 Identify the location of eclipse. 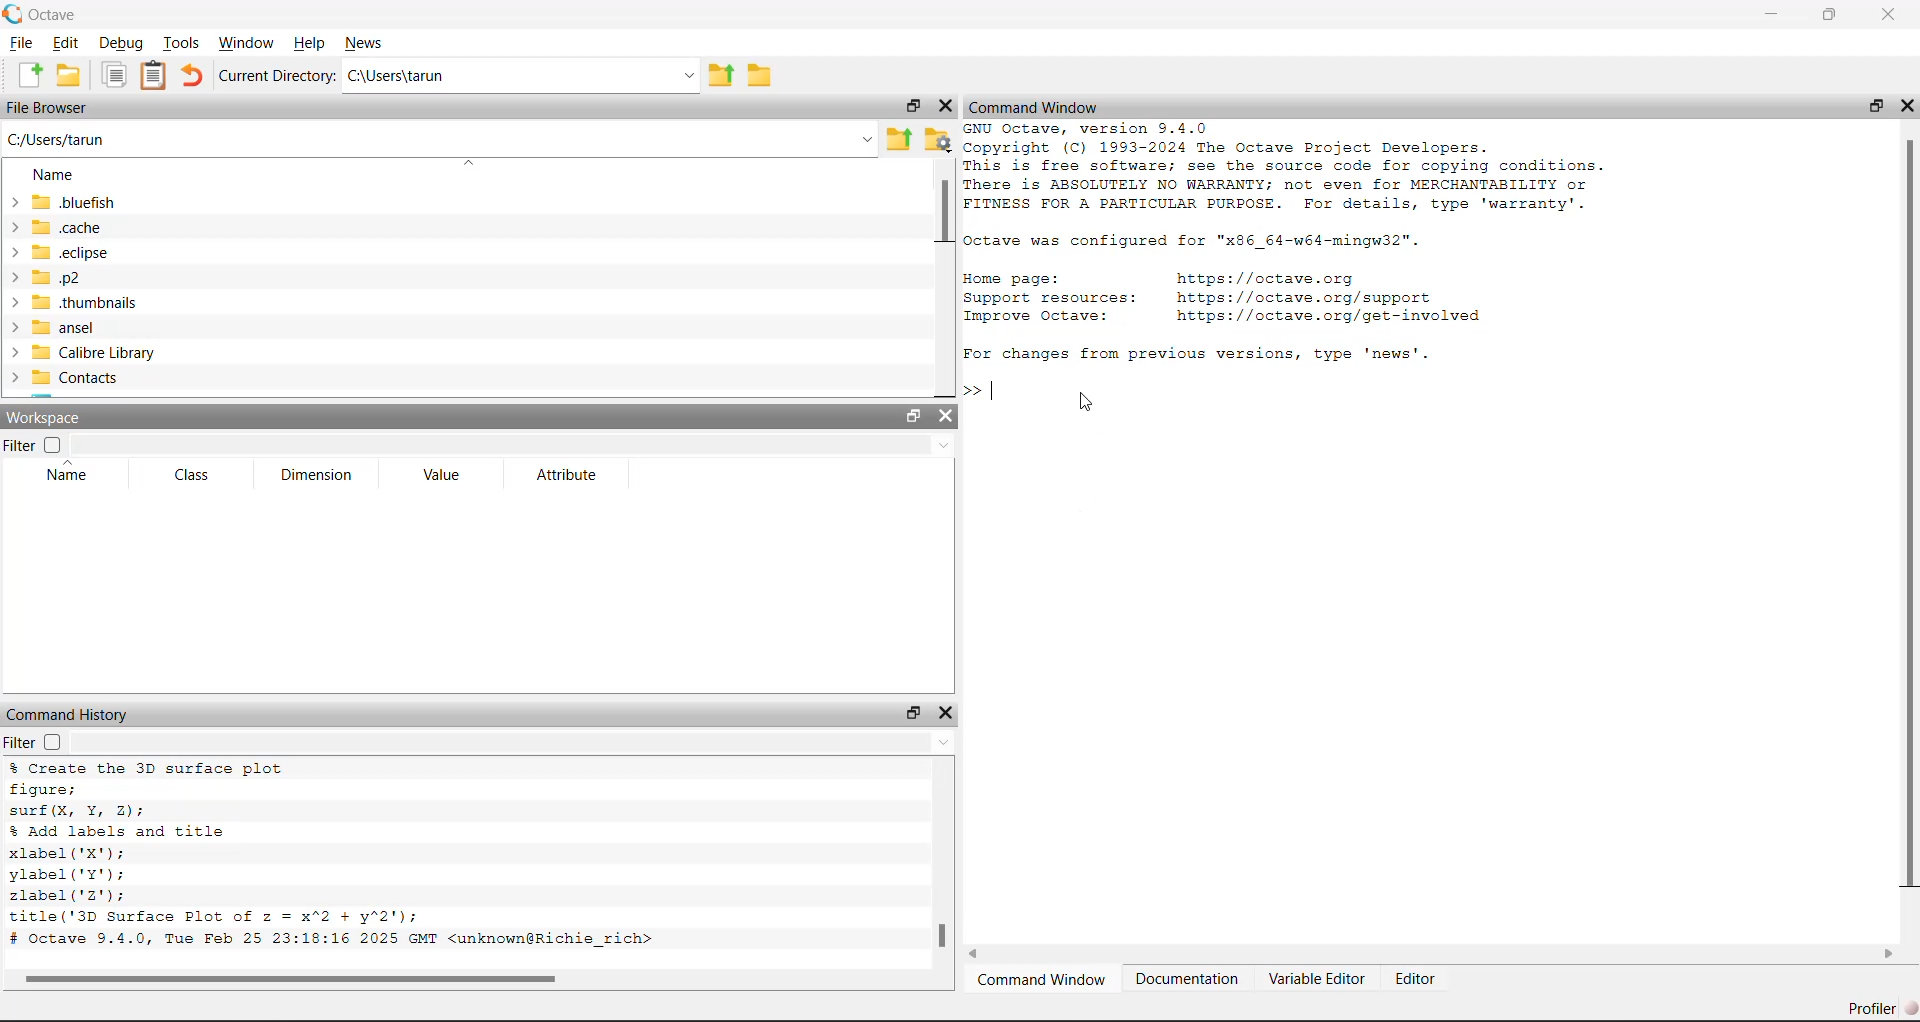
(61, 253).